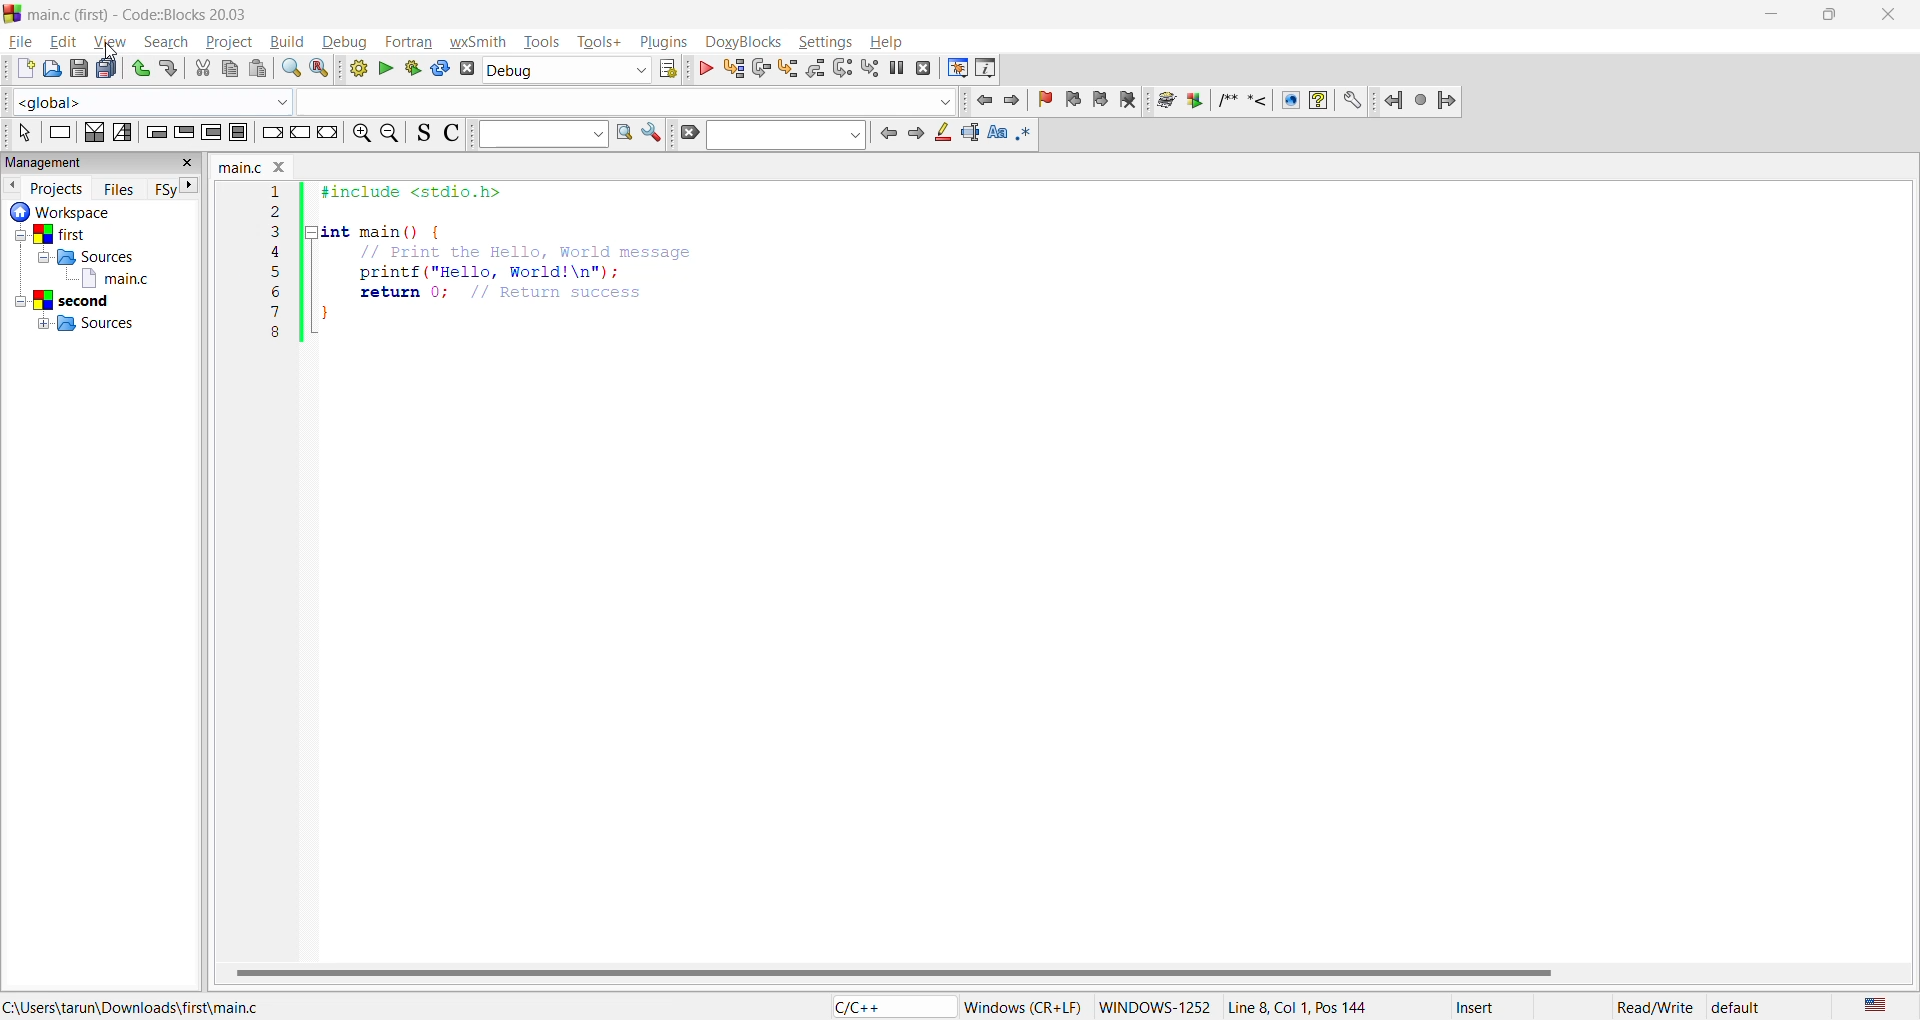 The image size is (1920, 1020). What do you see at coordinates (1244, 99) in the screenshot?
I see `symbols` at bounding box center [1244, 99].